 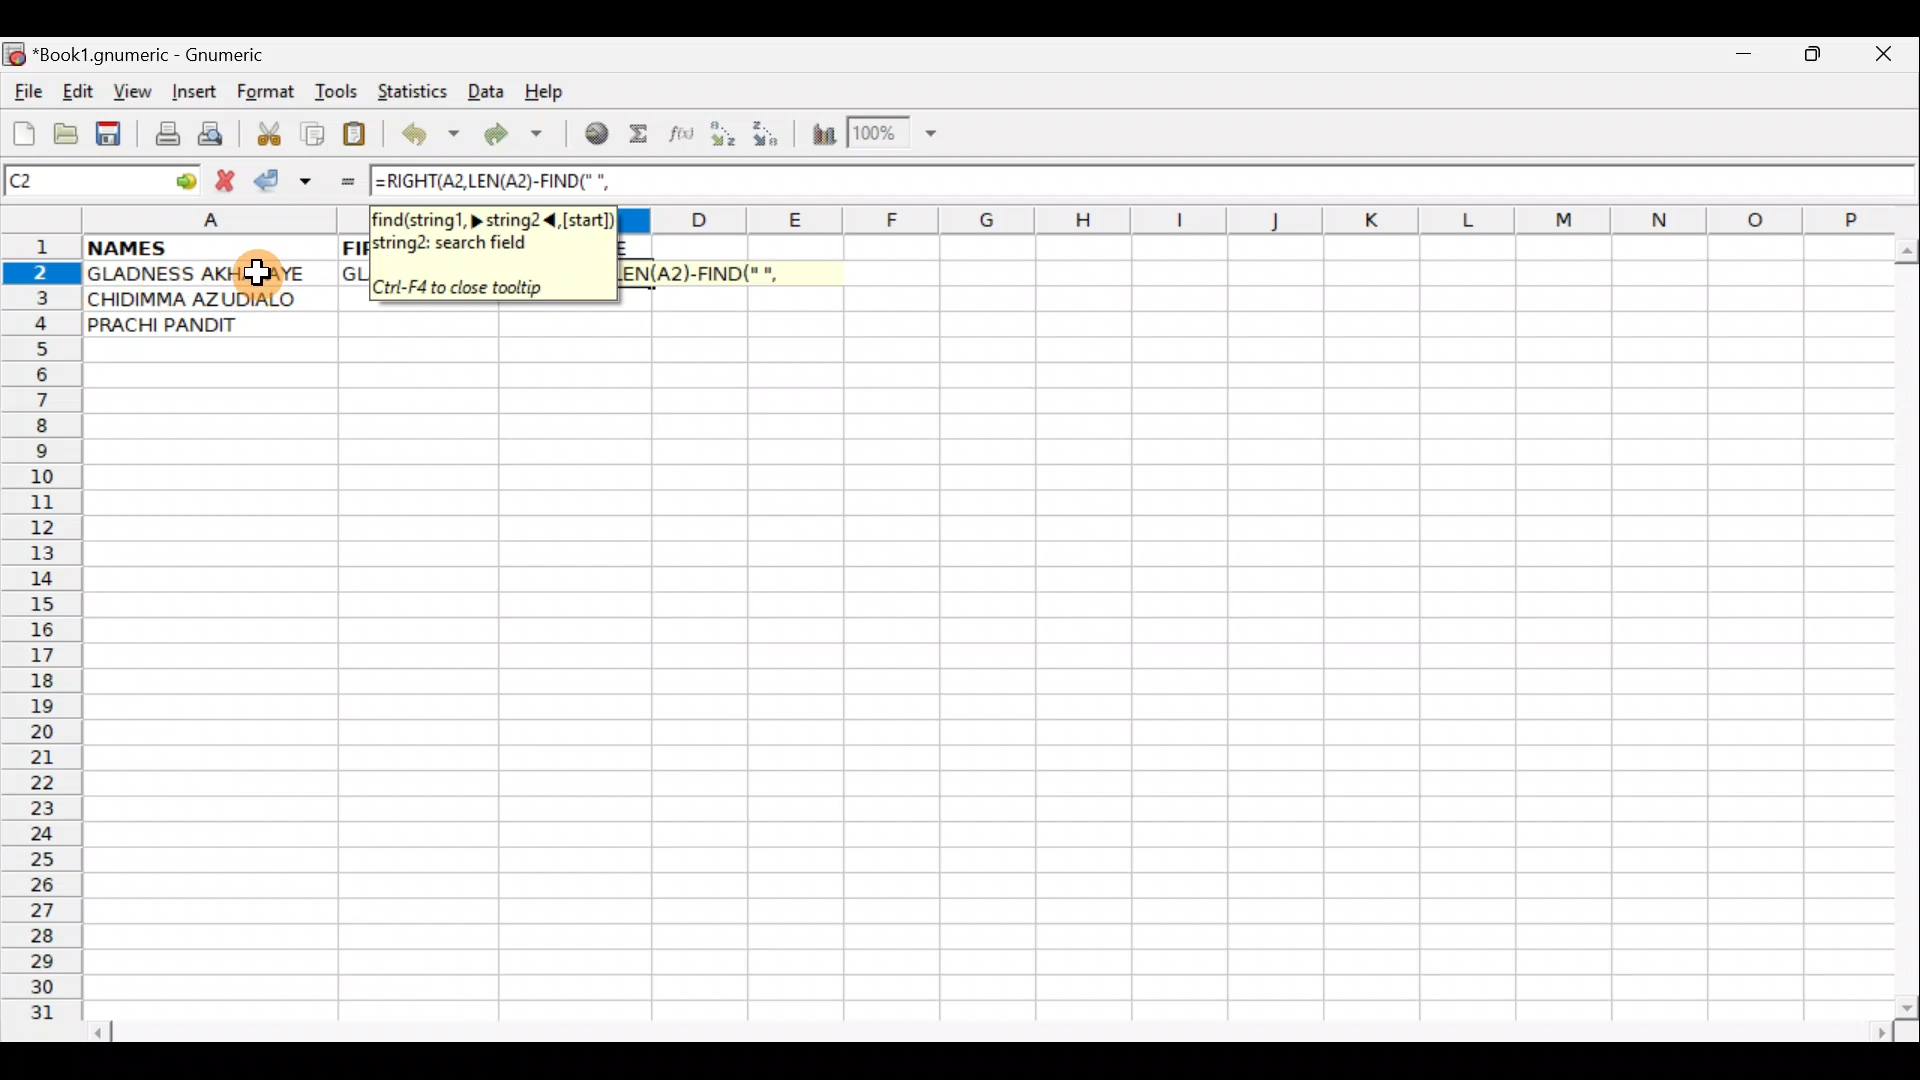 I want to click on Open a file, so click(x=70, y=131).